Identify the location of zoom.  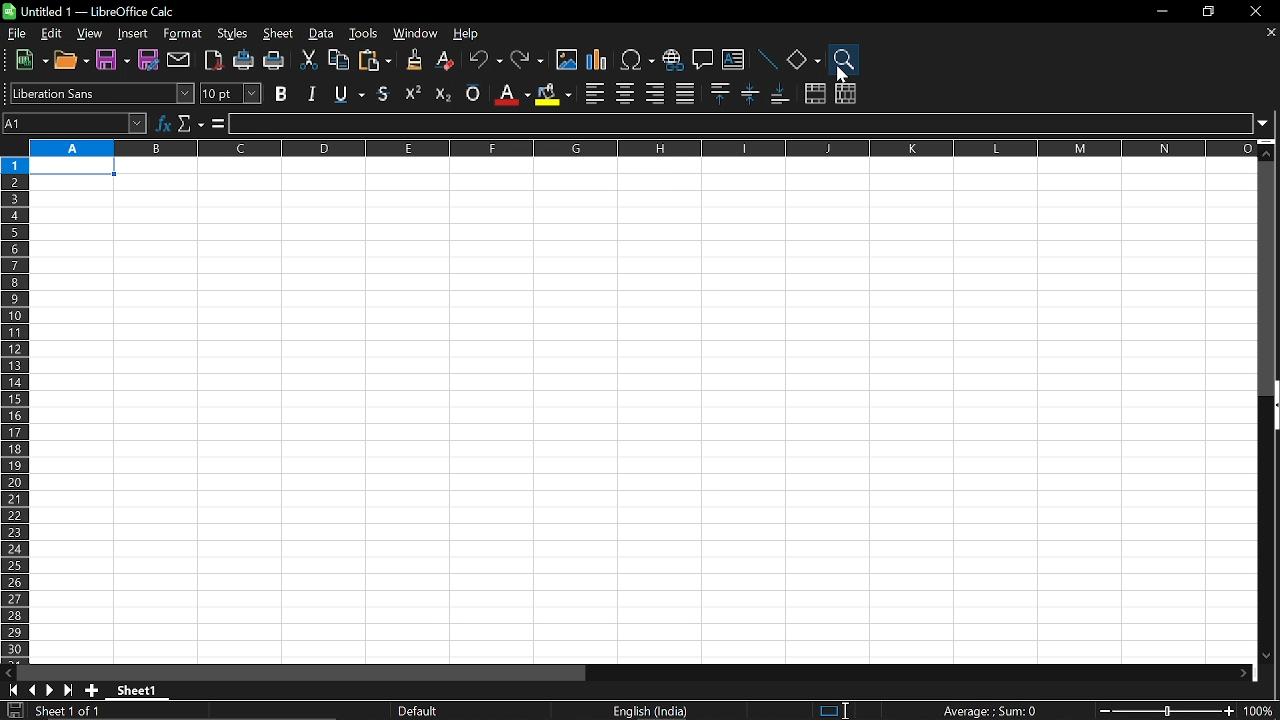
(842, 60).